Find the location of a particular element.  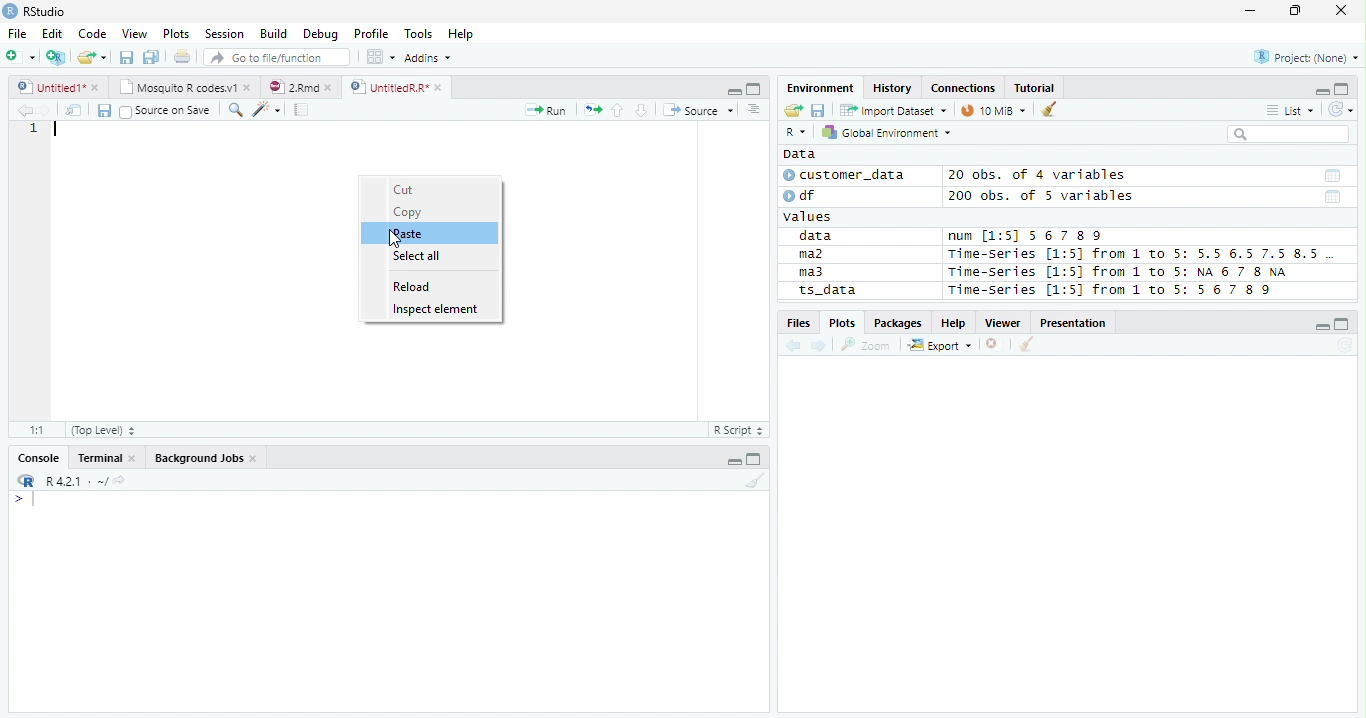

Compile Report is located at coordinates (302, 110).